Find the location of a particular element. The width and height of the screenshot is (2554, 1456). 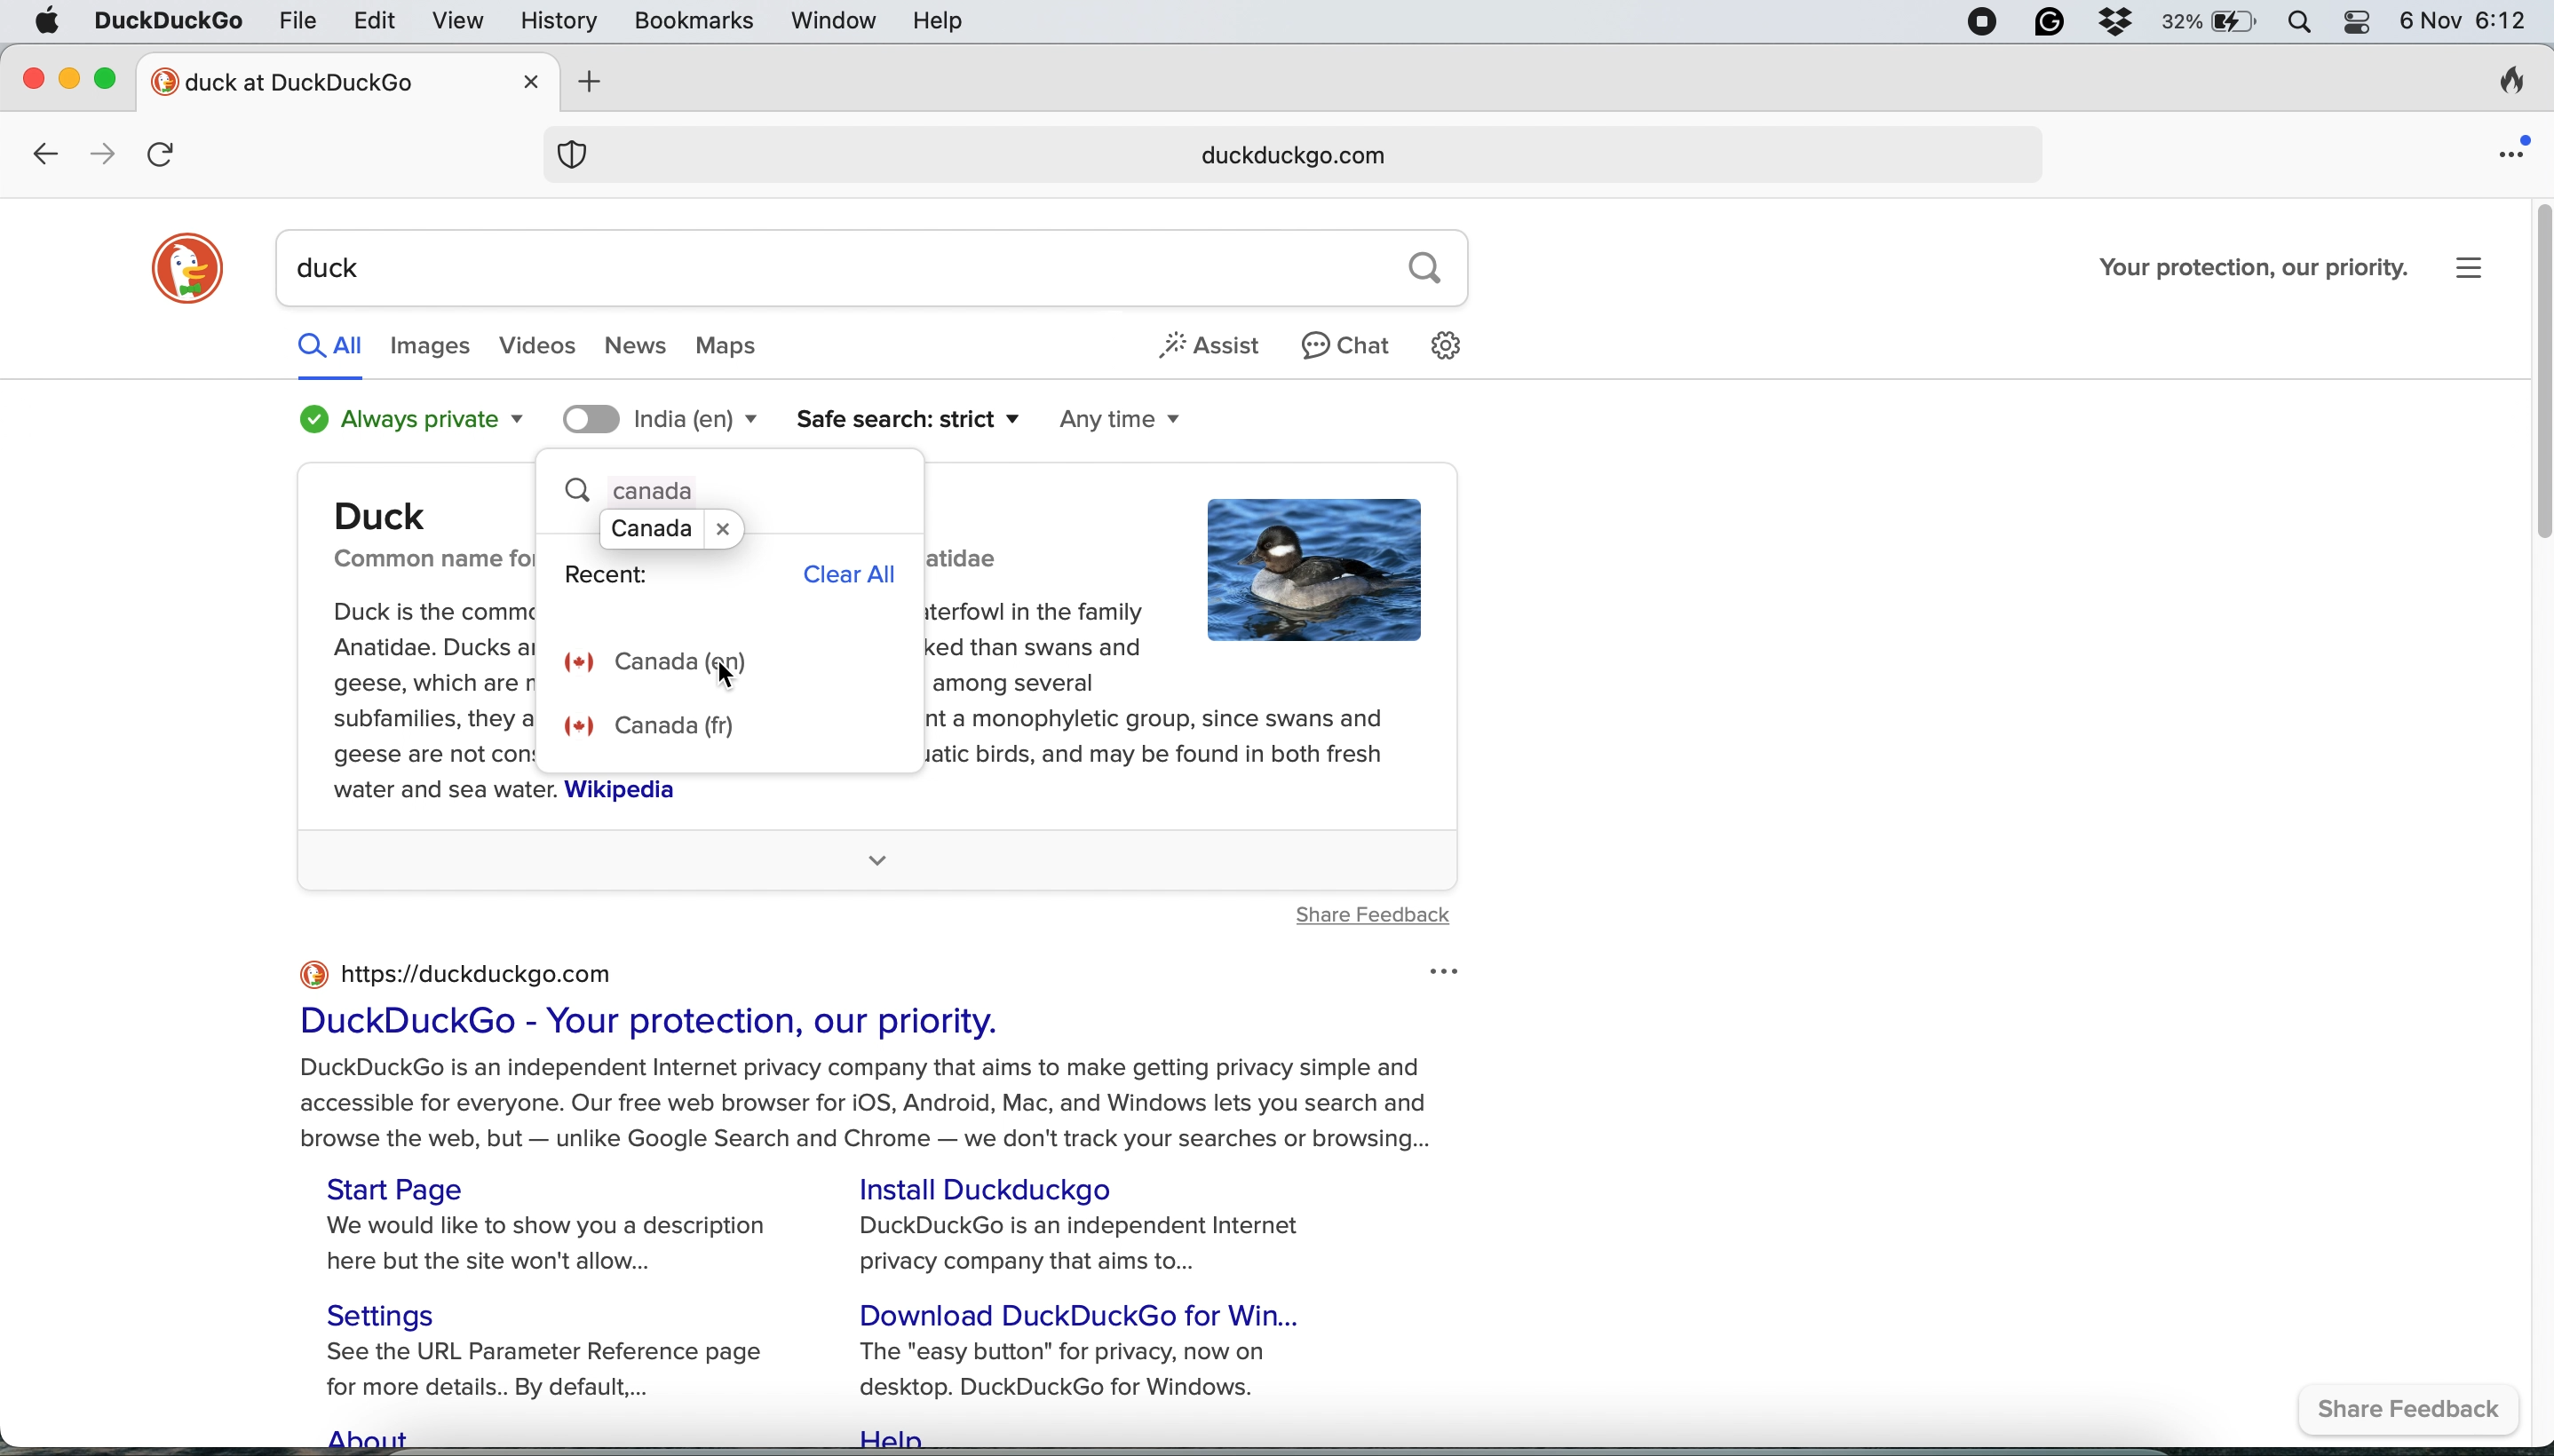

suggestion pop up is located at coordinates (674, 529).